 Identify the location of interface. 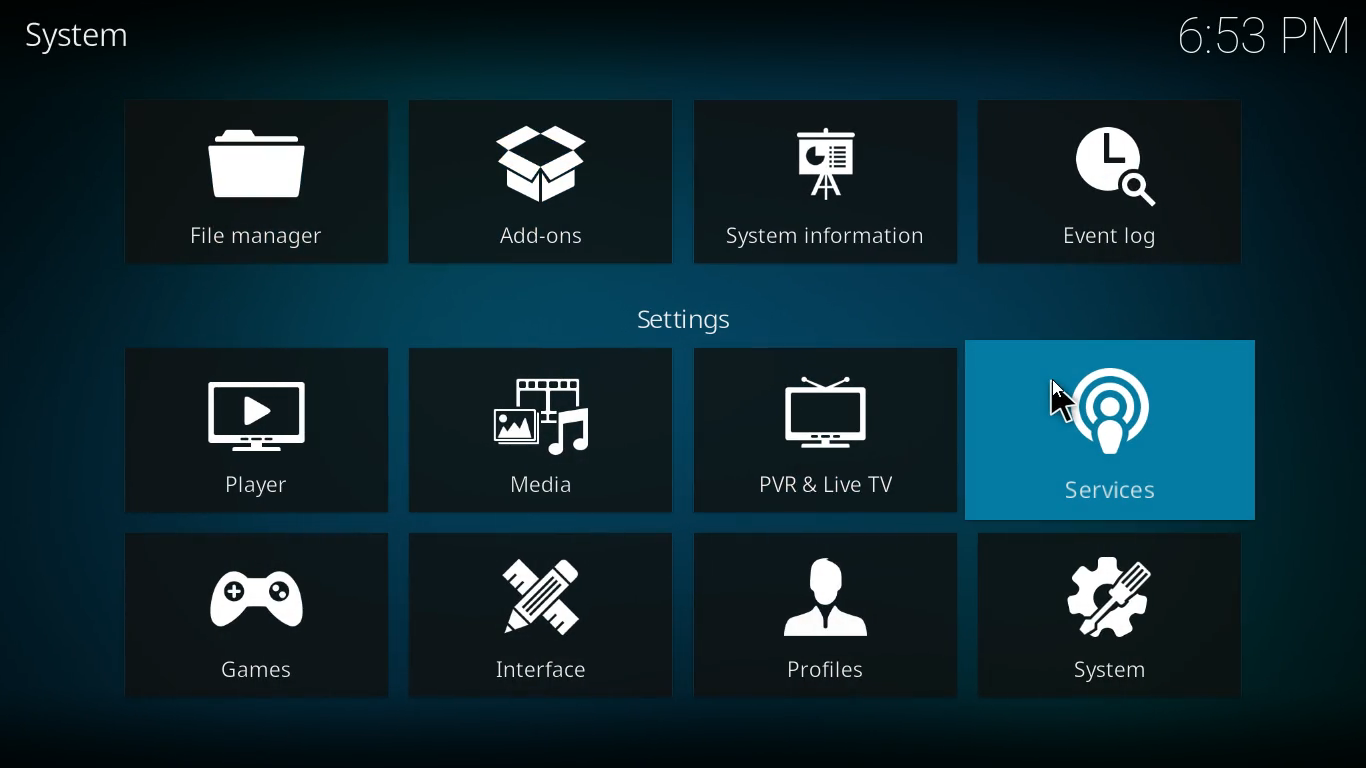
(540, 618).